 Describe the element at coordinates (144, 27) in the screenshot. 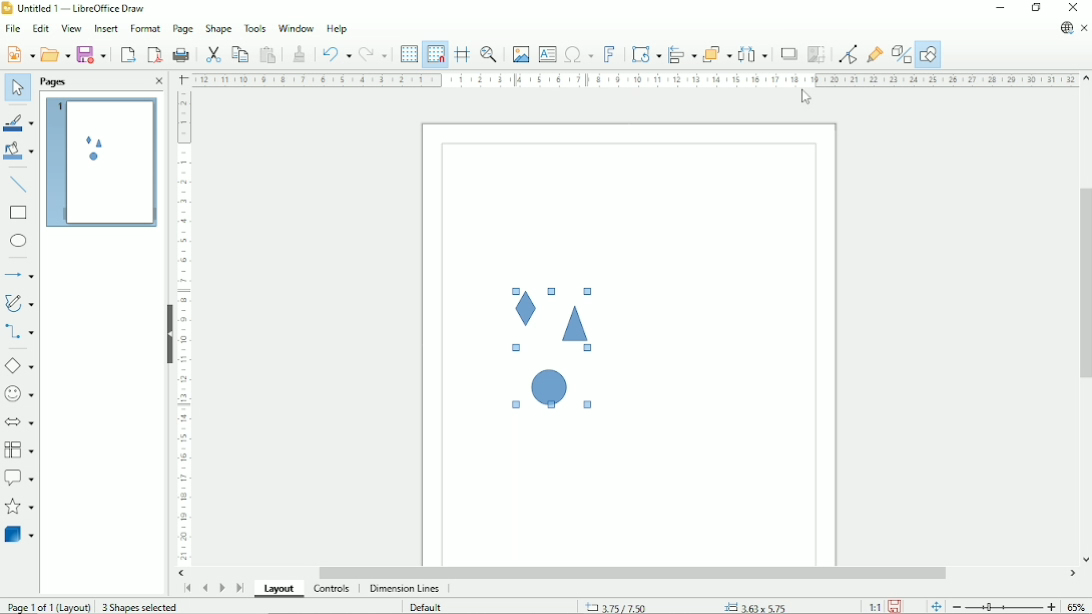

I see `Format` at that location.